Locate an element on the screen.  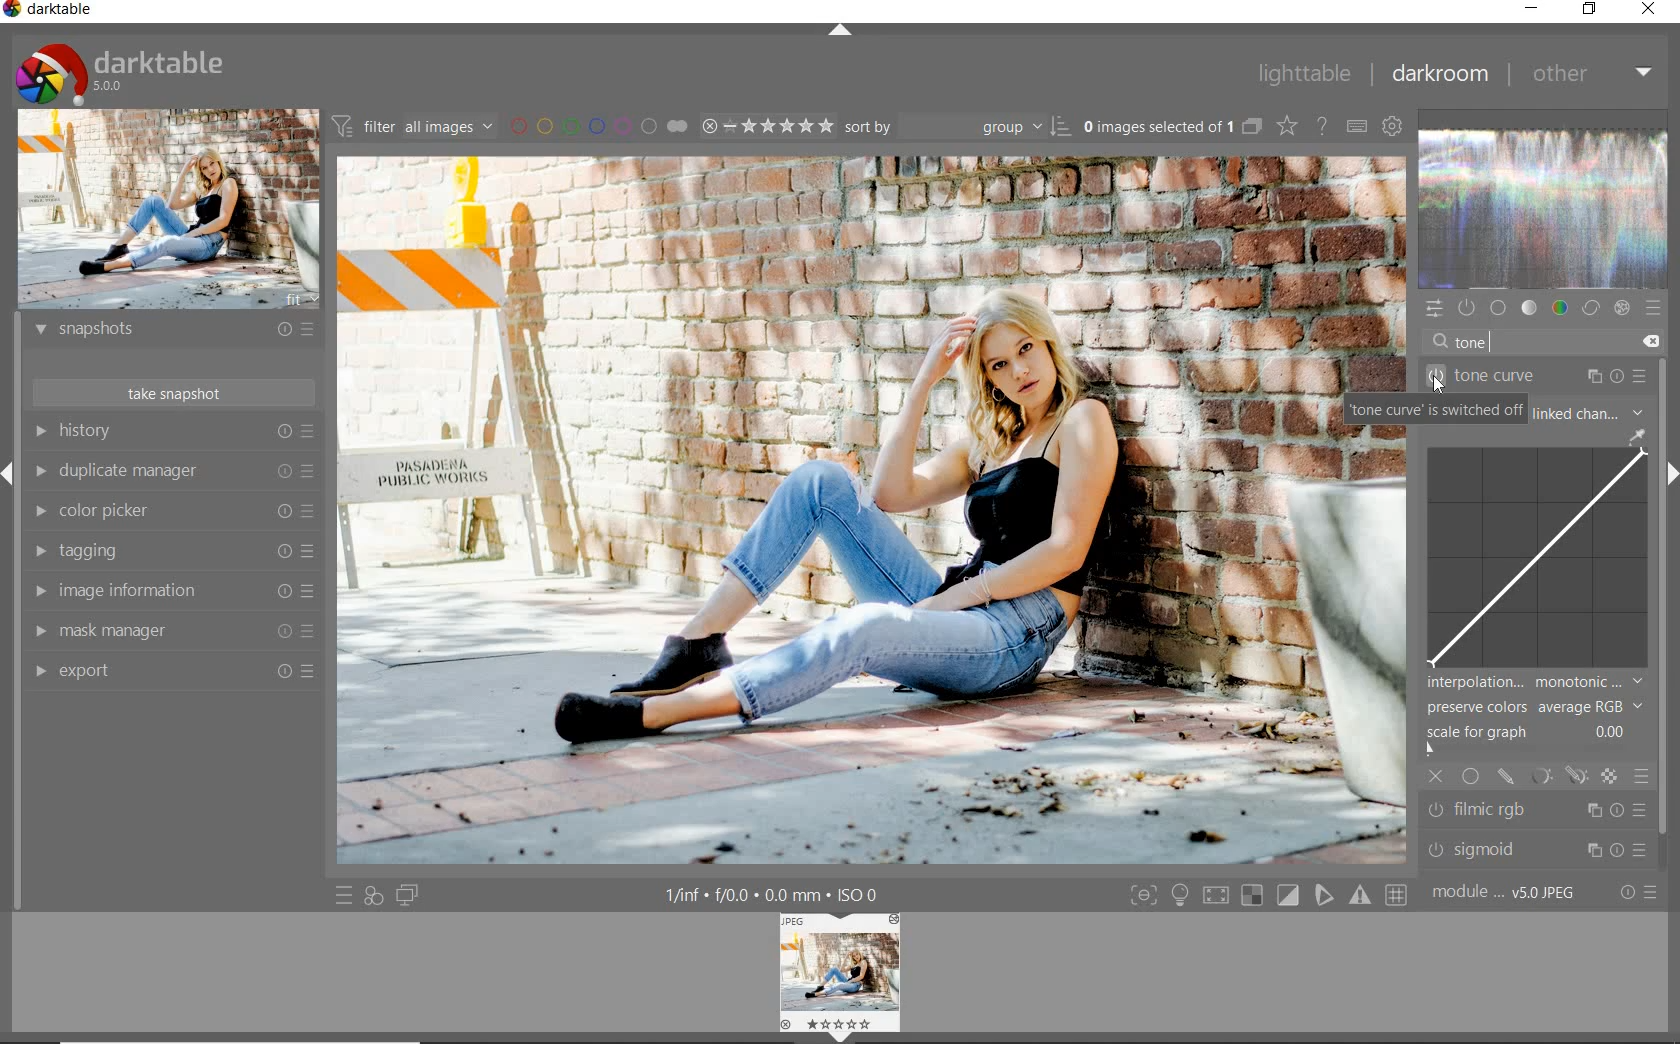
take snapshot is located at coordinates (171, 391).